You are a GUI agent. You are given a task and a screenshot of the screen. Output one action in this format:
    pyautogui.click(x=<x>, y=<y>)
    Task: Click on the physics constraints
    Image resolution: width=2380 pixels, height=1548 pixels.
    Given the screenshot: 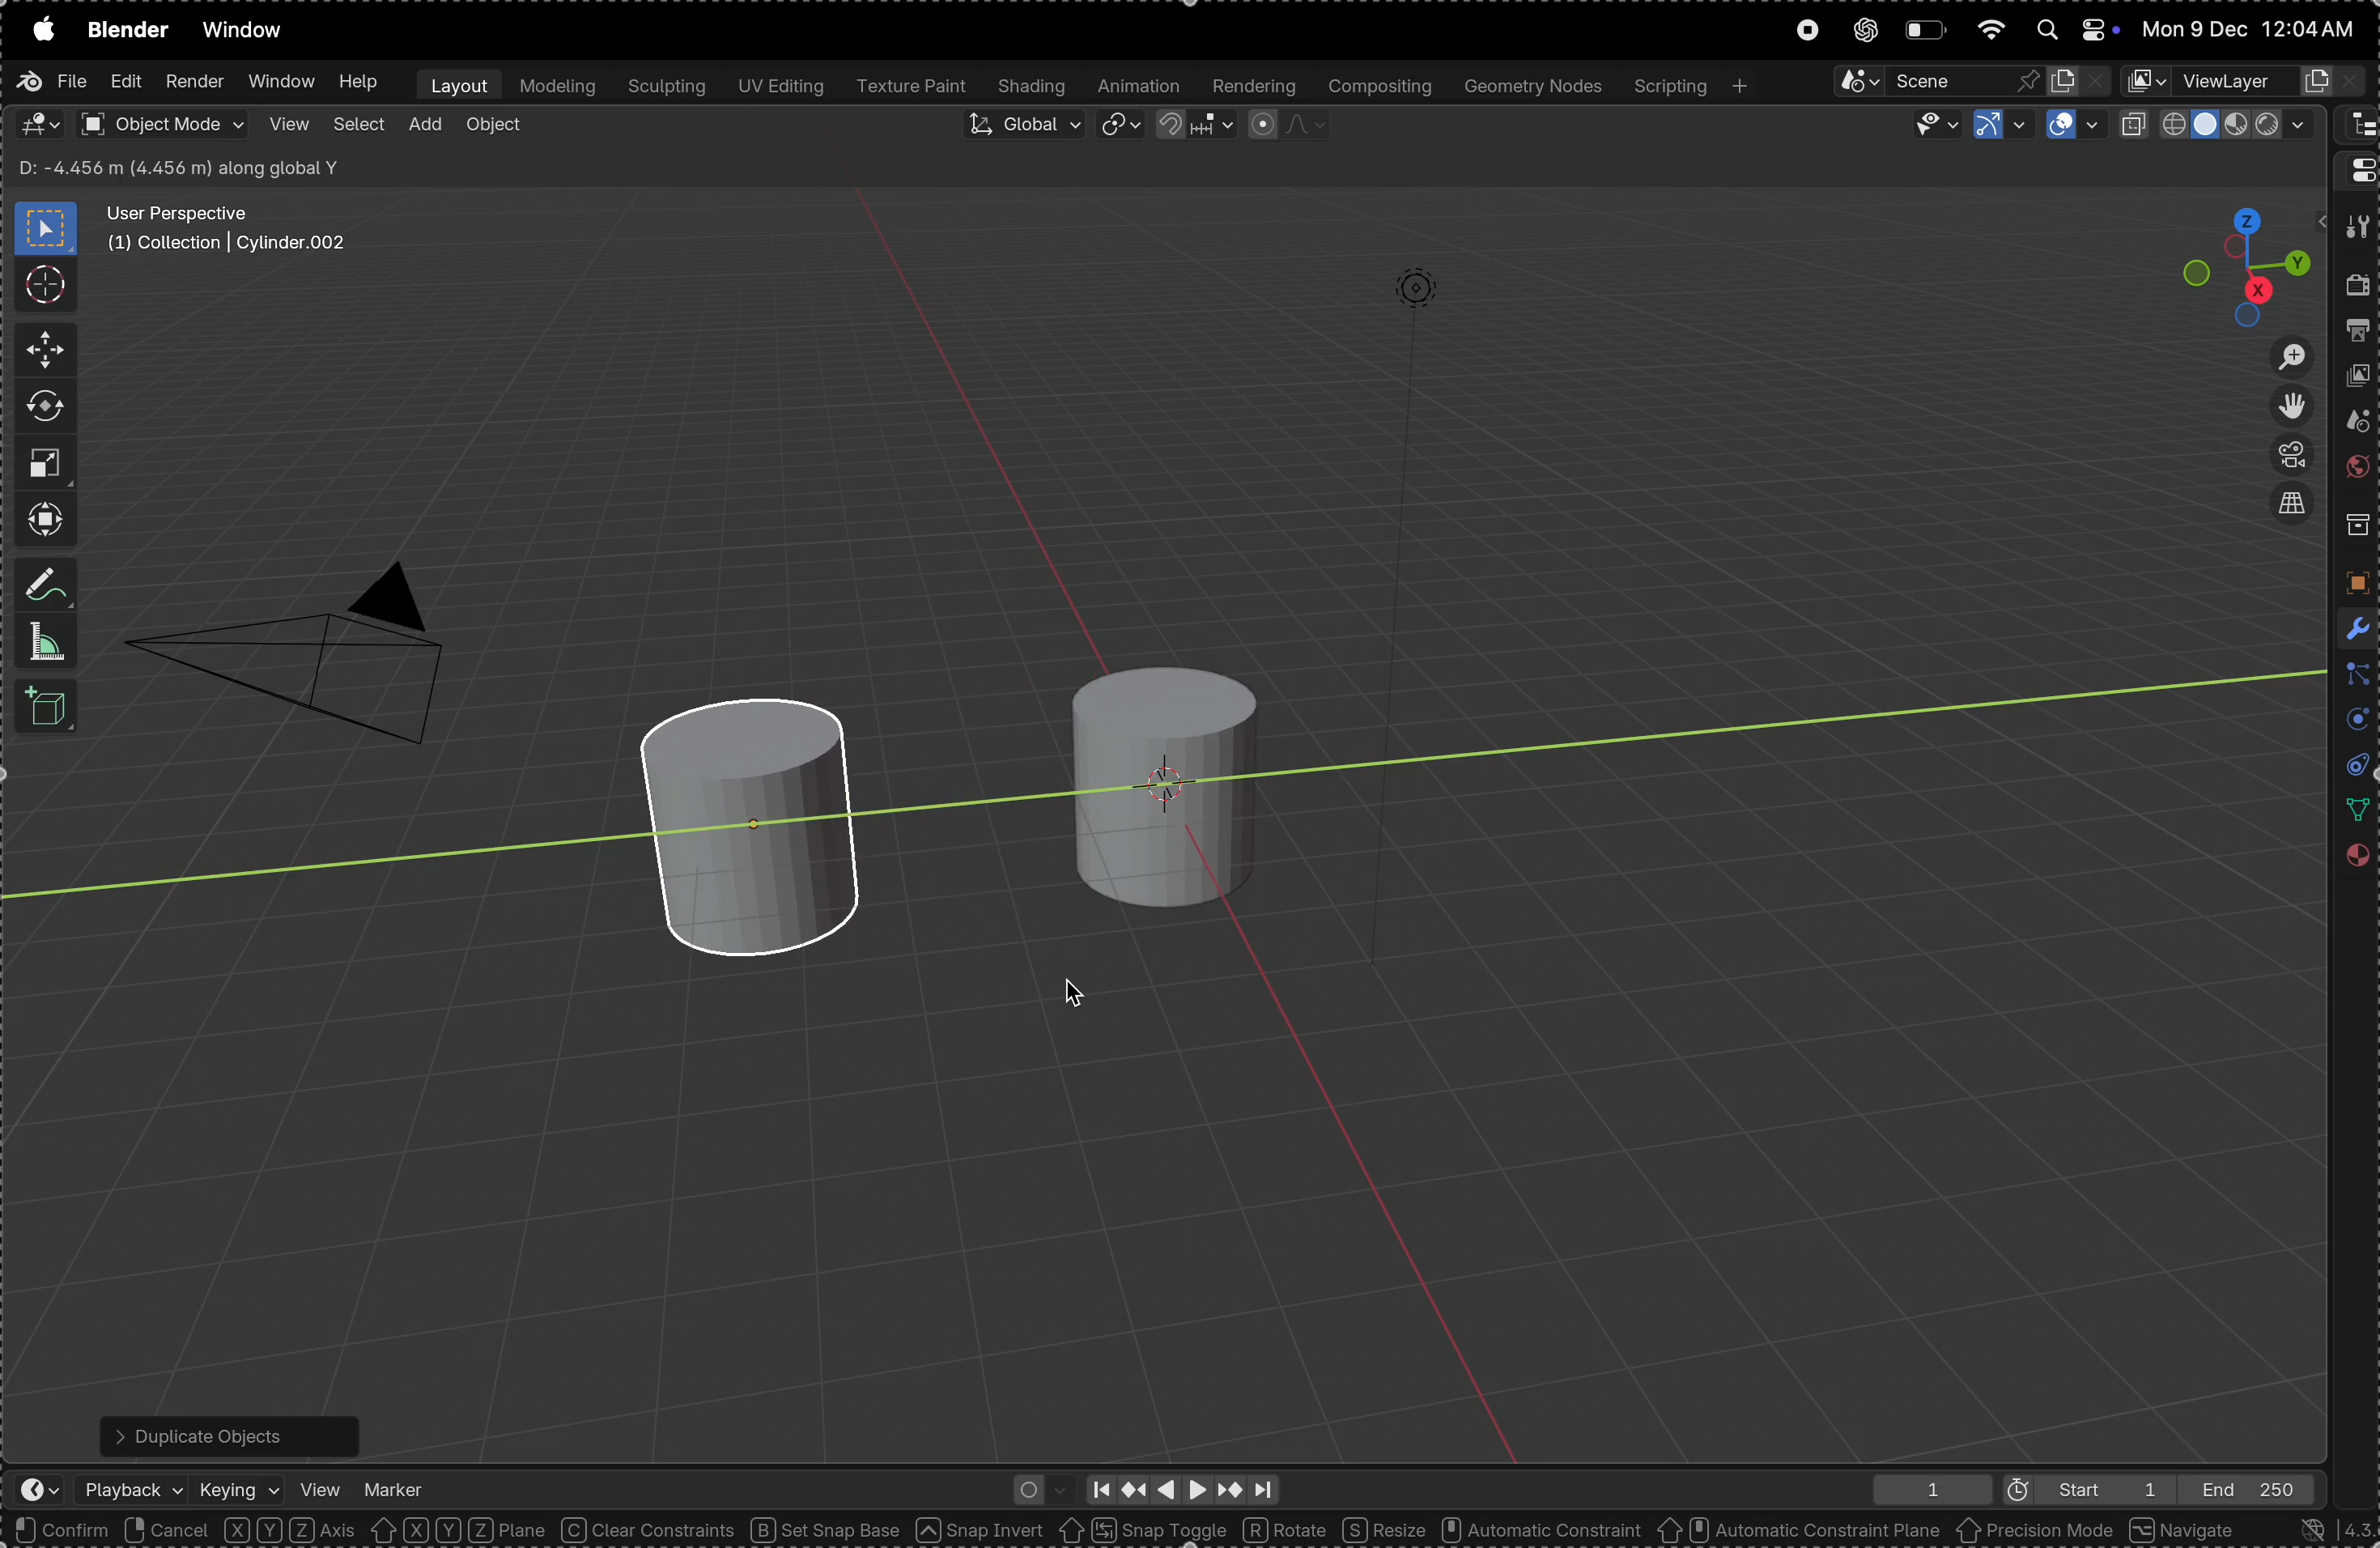 What is the action you would take?
    pyautogui.click(x=2350, y=767)
    